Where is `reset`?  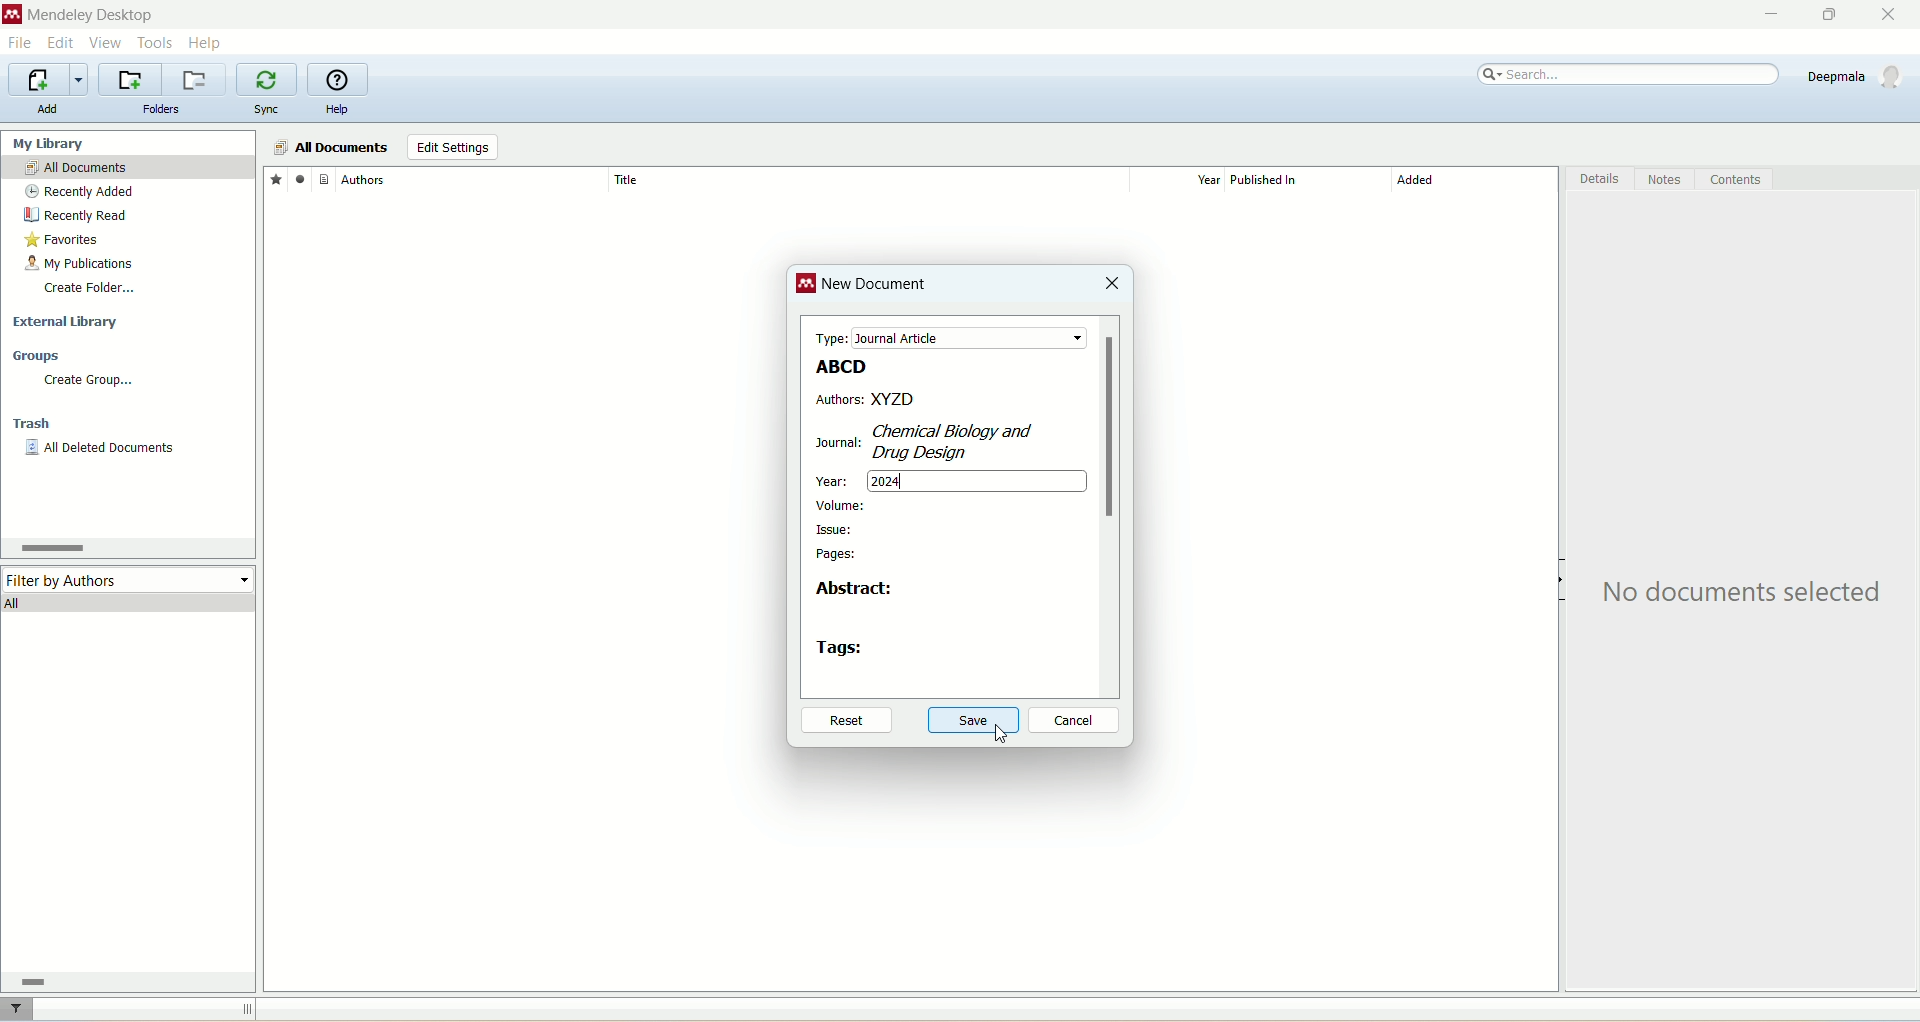
reset is located at coordinates (844, 722).